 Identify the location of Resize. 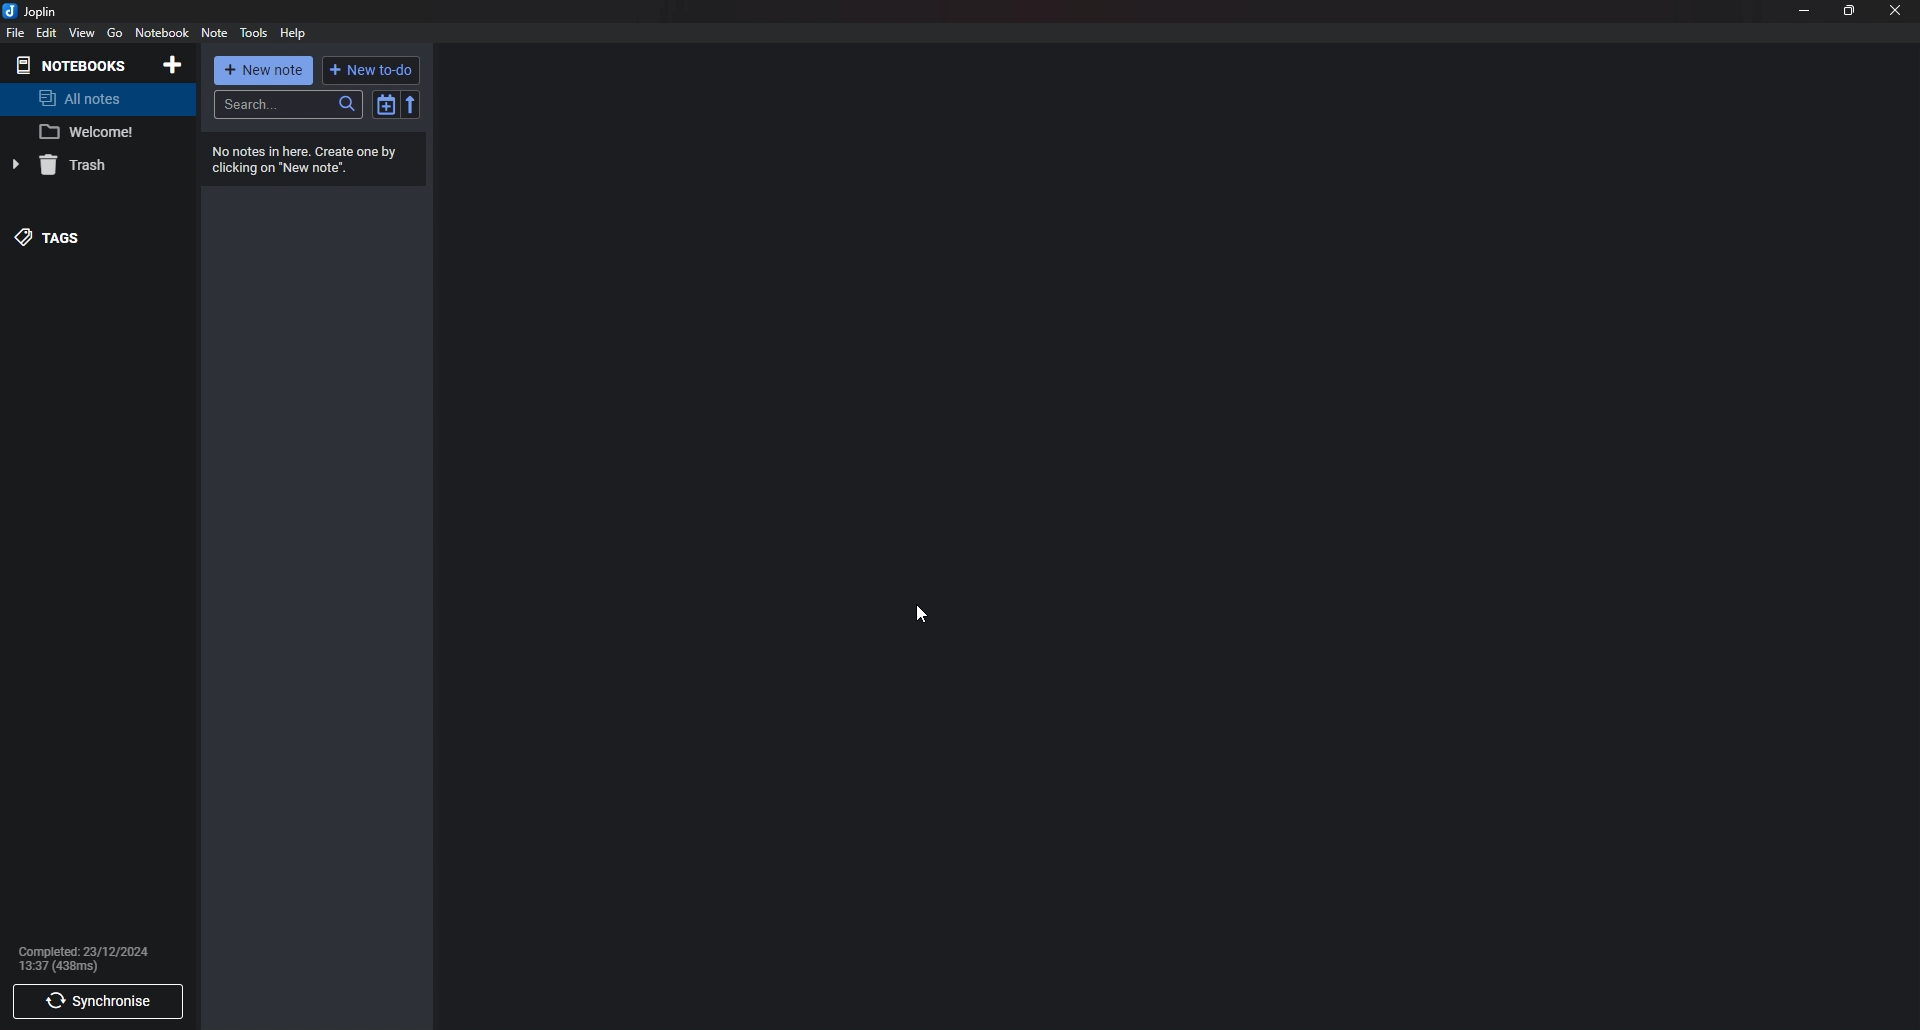
(1848, 11).